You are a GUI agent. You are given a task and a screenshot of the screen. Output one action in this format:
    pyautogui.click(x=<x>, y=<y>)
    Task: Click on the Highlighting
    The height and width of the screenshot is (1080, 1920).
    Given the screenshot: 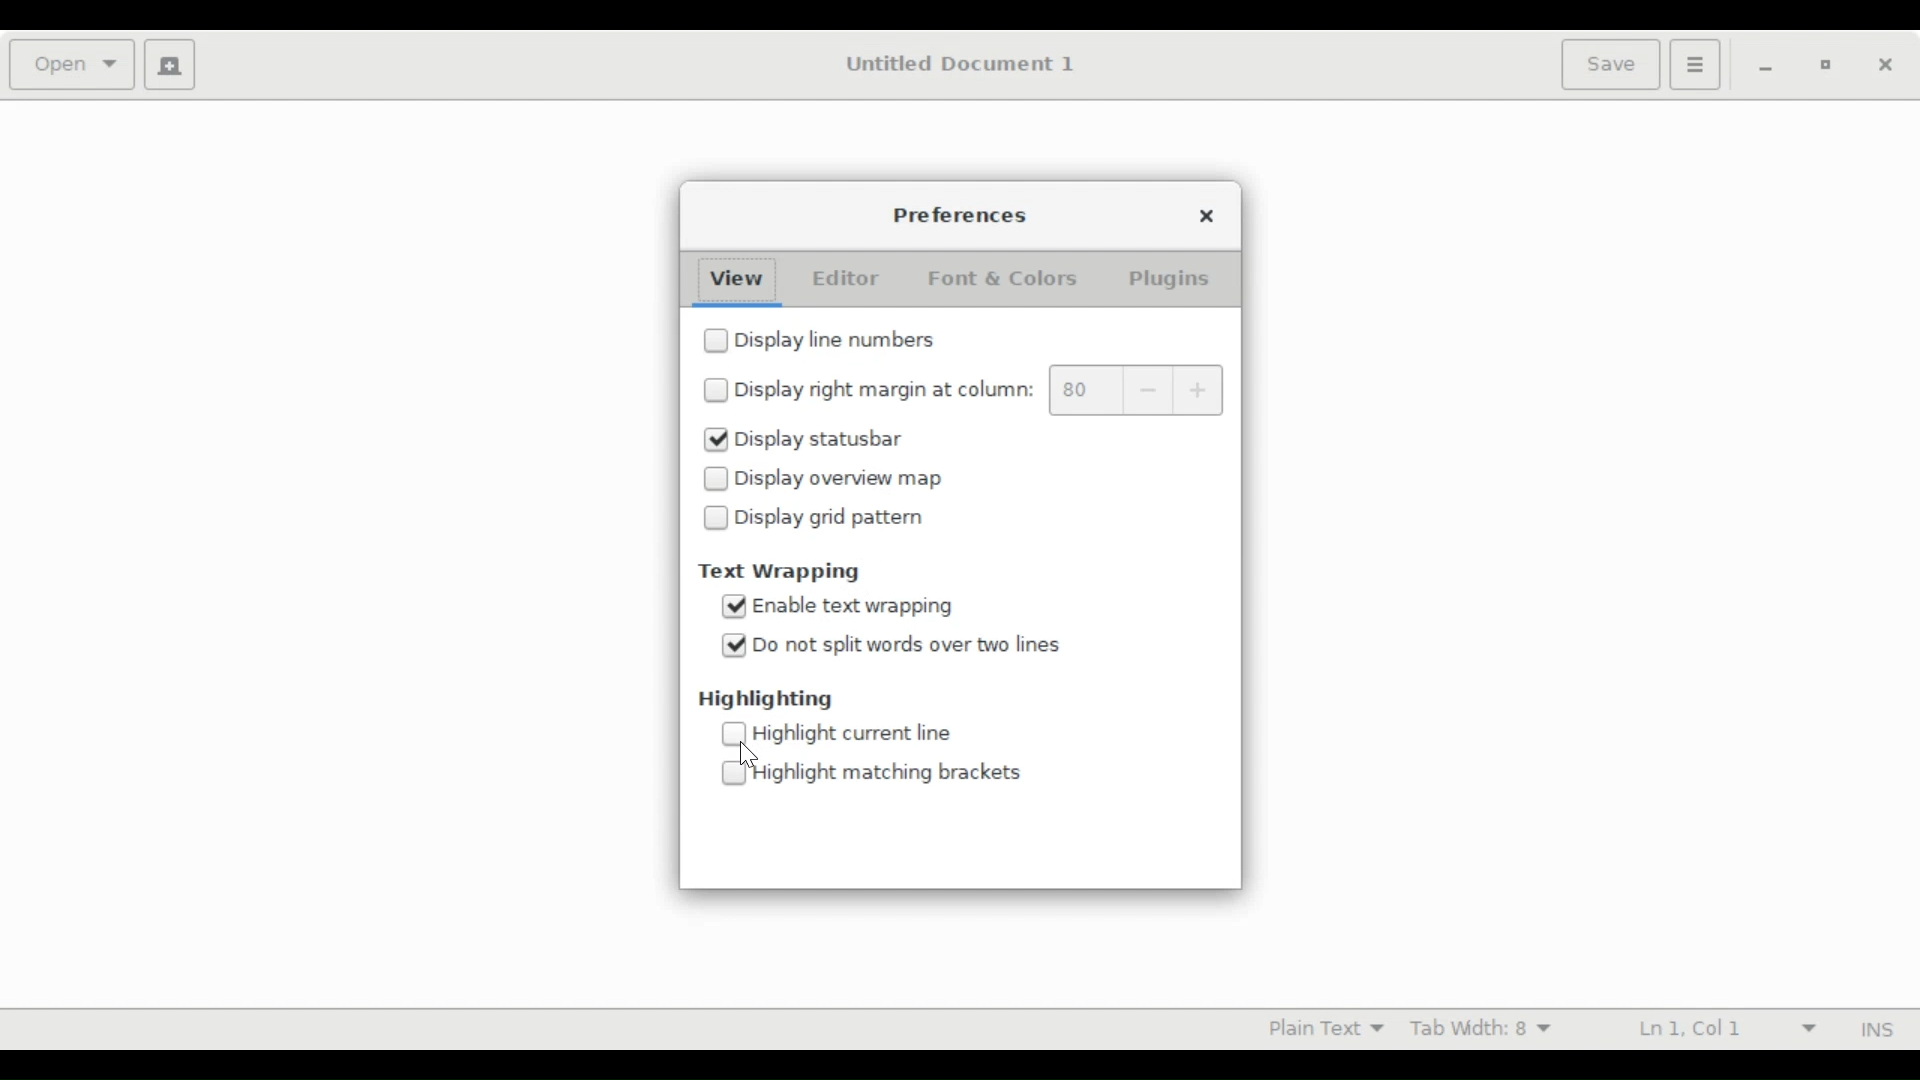 What is the action you would take?
    pyautogui.click(x=766, y=699)
    